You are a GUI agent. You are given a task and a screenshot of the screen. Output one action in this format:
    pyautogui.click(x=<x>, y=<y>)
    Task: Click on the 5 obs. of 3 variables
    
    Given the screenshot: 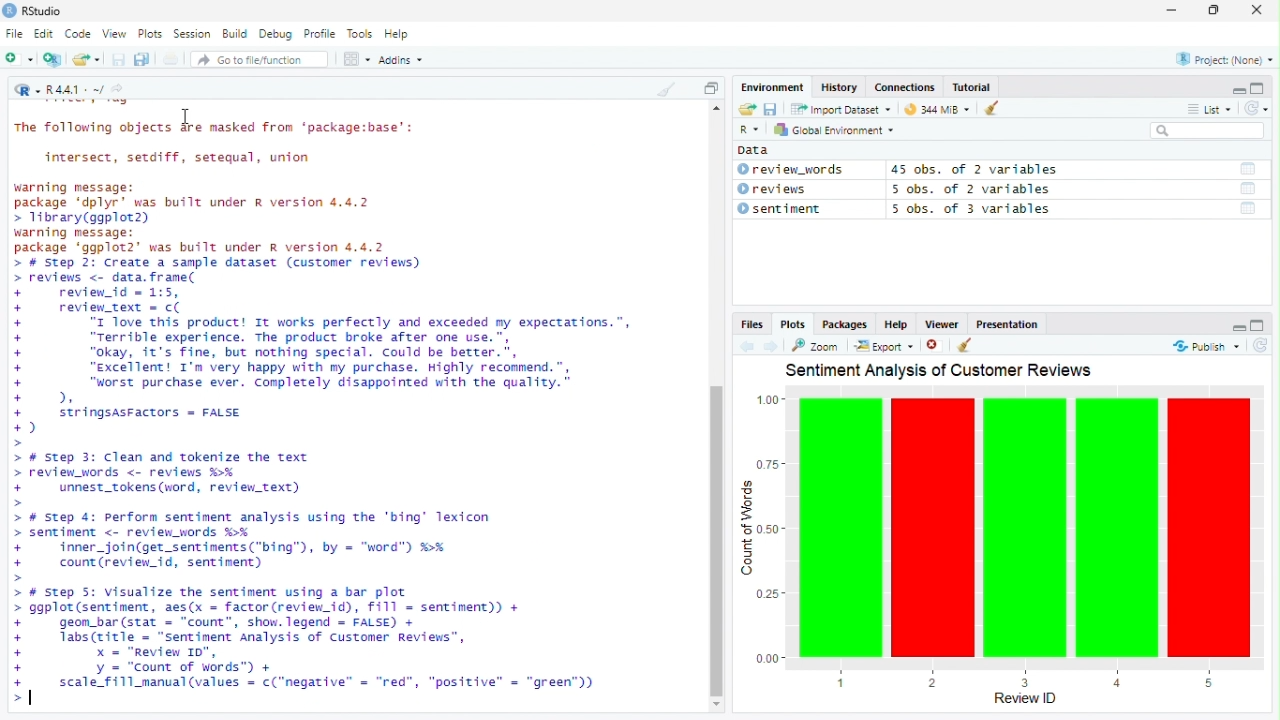 What is the action you would take?
    pyautogui.click(x=974, y=209)
    